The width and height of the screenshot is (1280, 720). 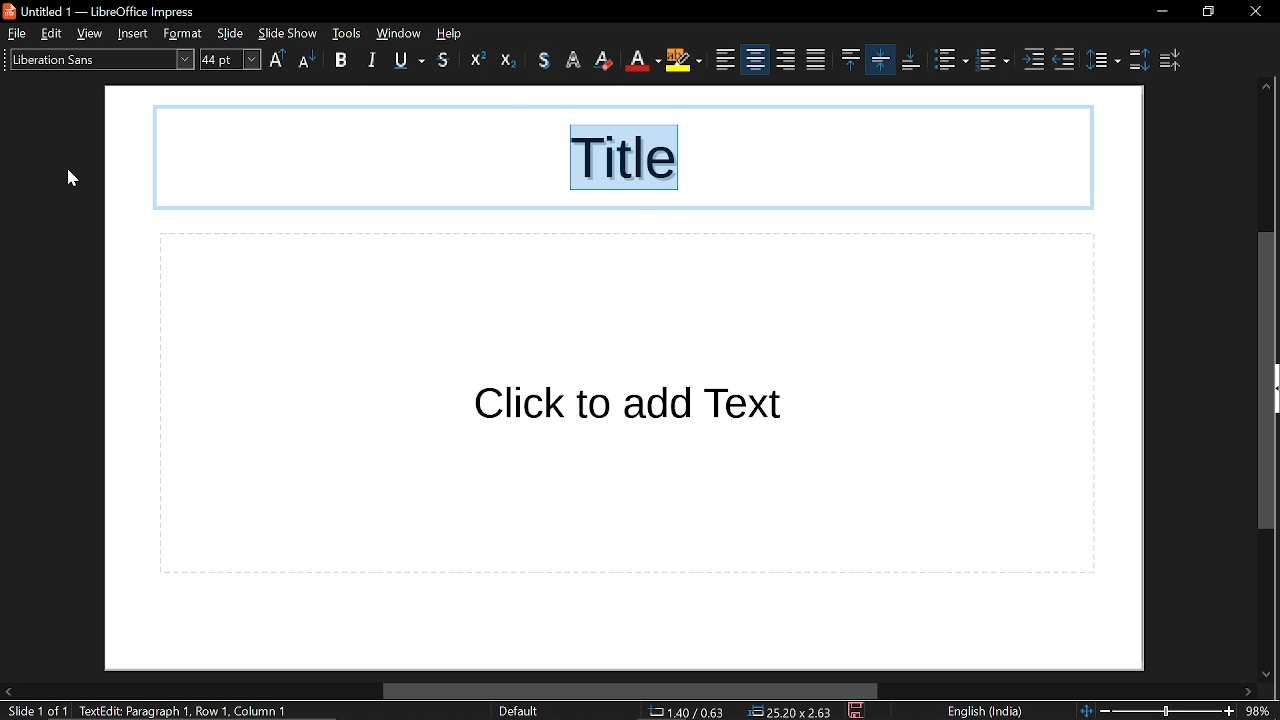 What do you see at coordinates (754, 59) in the screenshot?
I see `align right` at bounding box center [754, 59].